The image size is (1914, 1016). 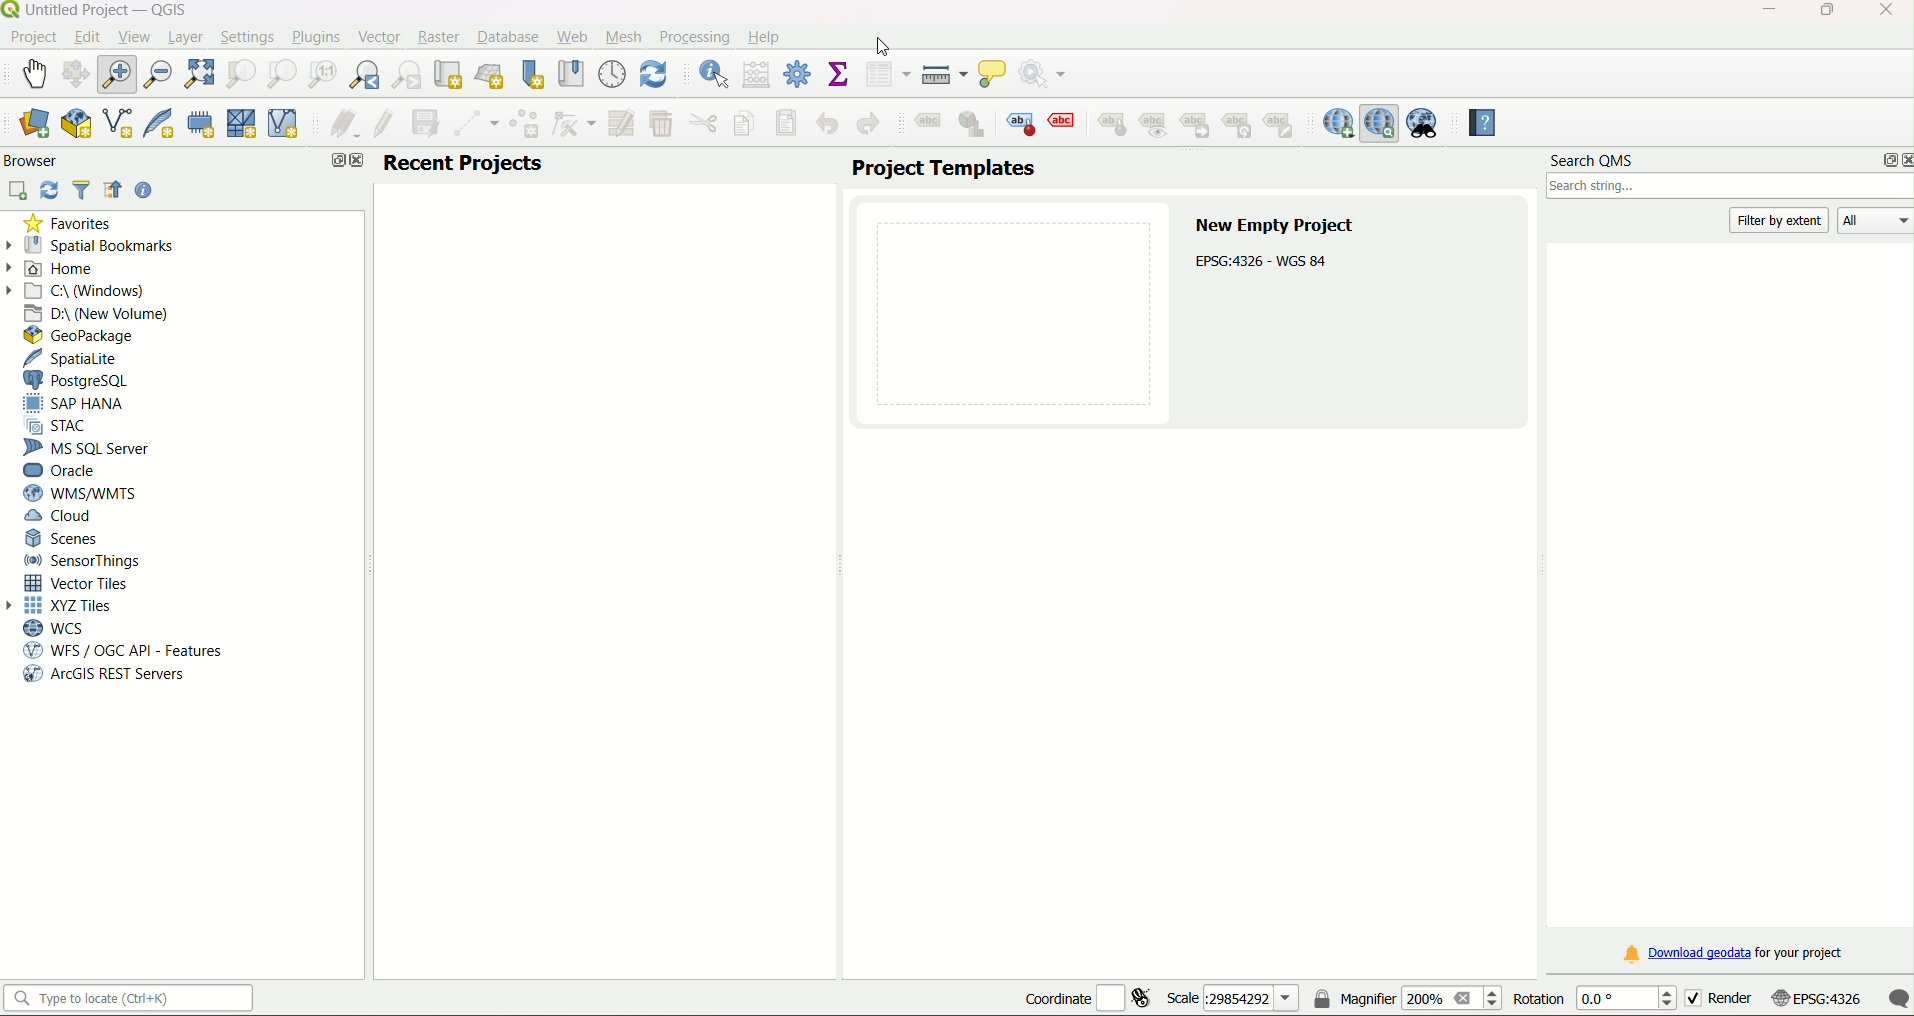 What do you see at coordinates (15, 605) in the screenshot?
I see `arrow` at bounding box center [15, 605].